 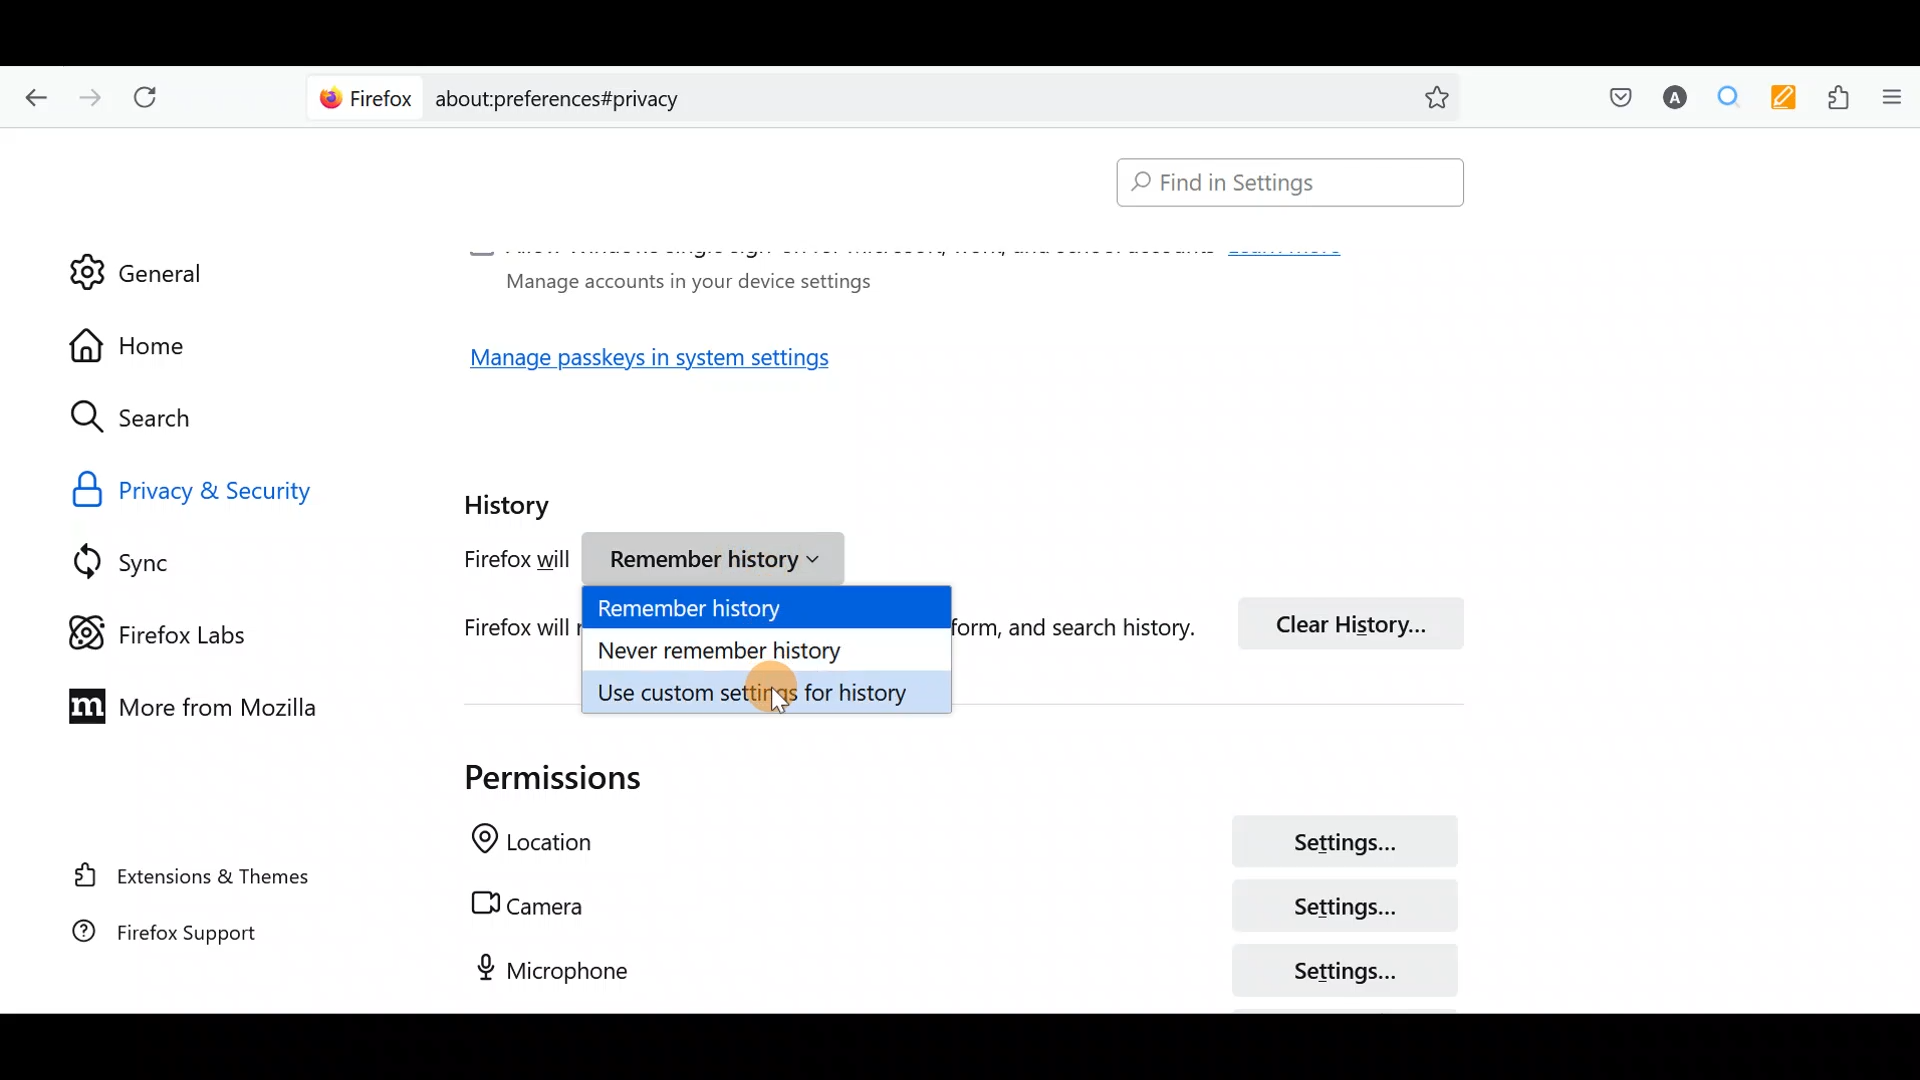 What do you see at coordinates (1281, 184) in the screenshot?
I see `Search bar` at bounding box center [1281, 184].